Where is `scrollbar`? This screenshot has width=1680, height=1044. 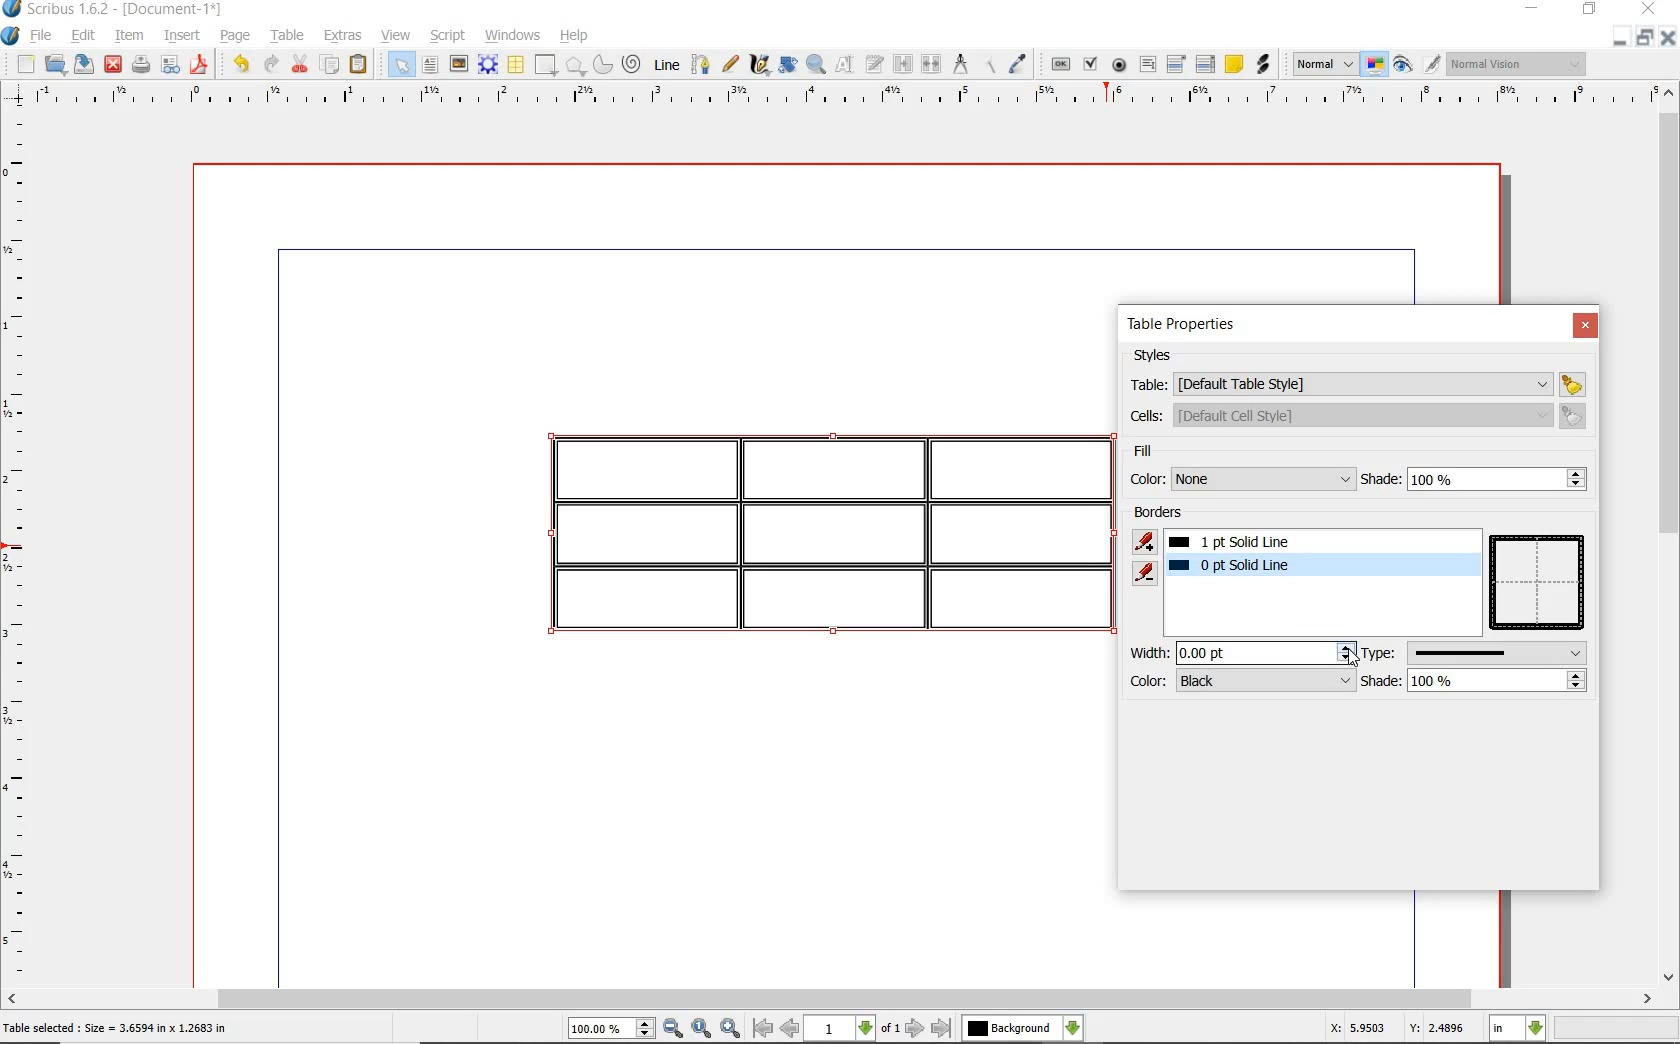 scrollbar is located at coordinates (840, 999).